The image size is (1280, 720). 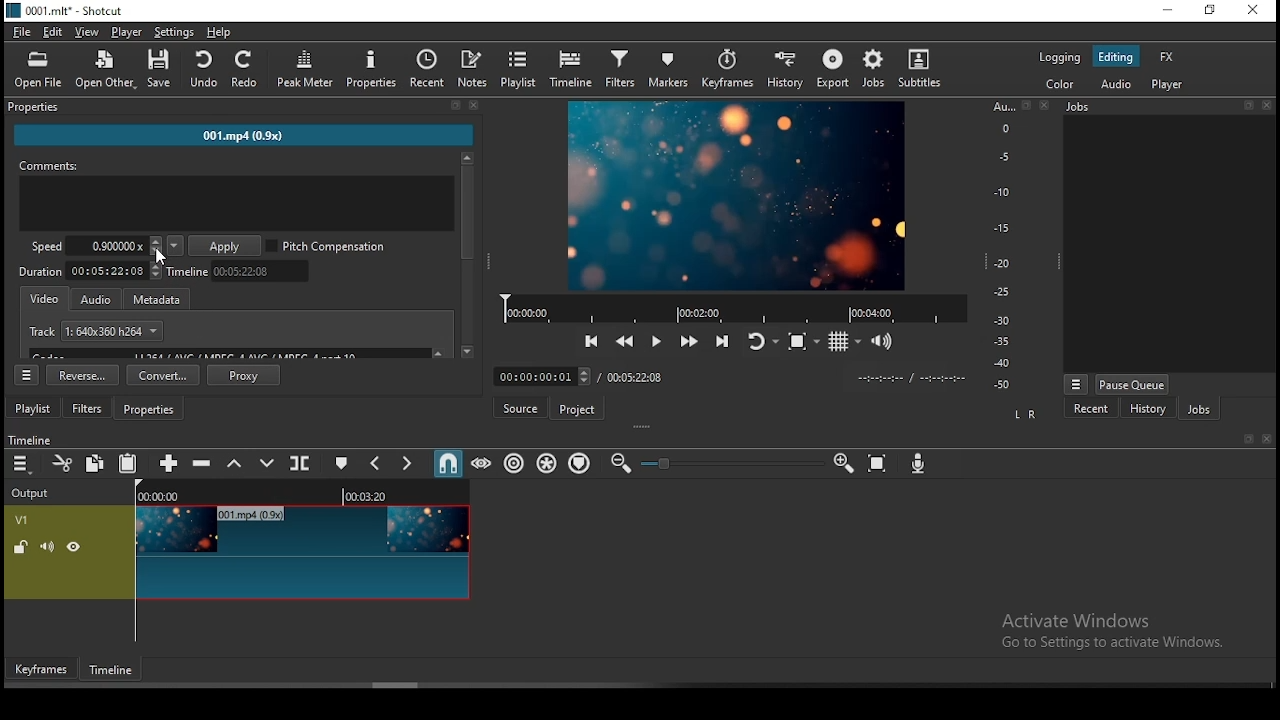 What do you see at coordinates (580, 462) in the screenshot?
I see `ripple markers` at bounding box center [580, 462].